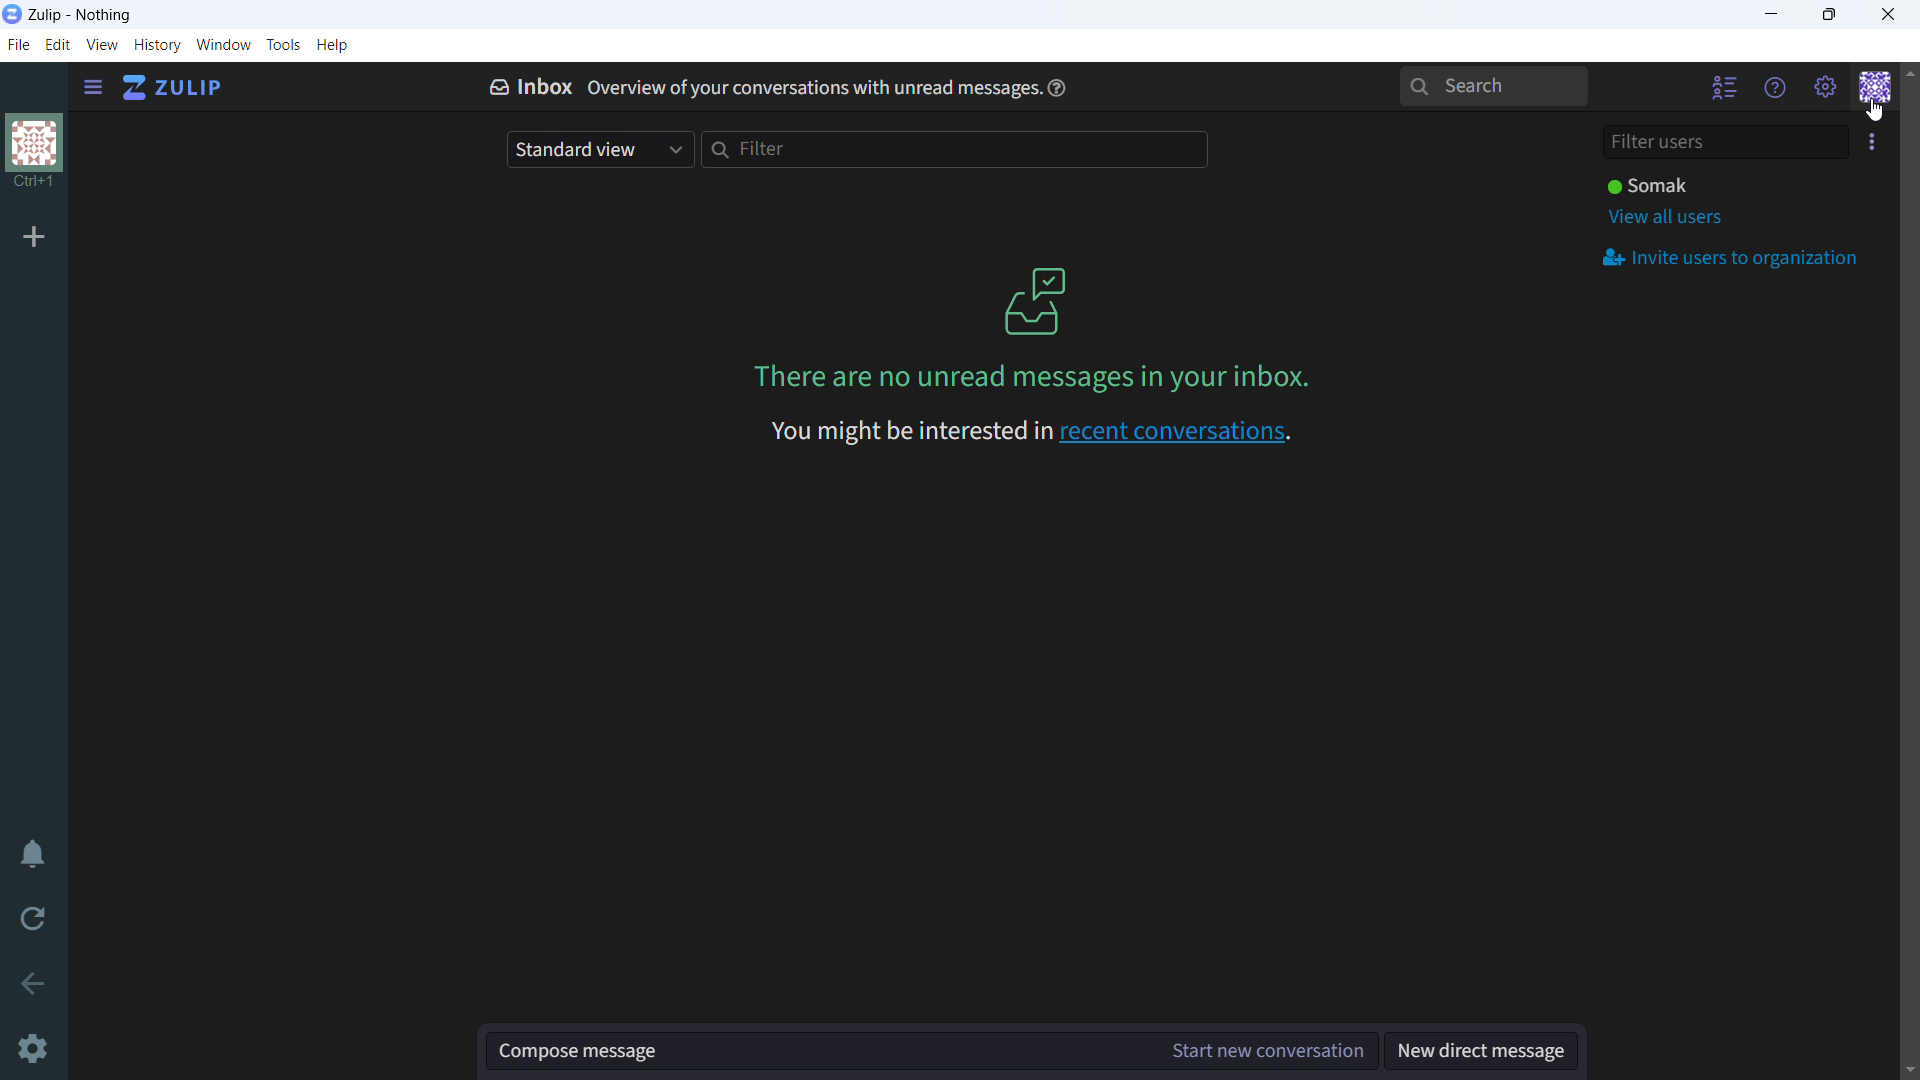 The width and height of the screenshot is (1920, 1080). What do you see at coordinates (1730, 258) in the screenshot?
I see `invite users to organization` at bounding box center [1730, 258].